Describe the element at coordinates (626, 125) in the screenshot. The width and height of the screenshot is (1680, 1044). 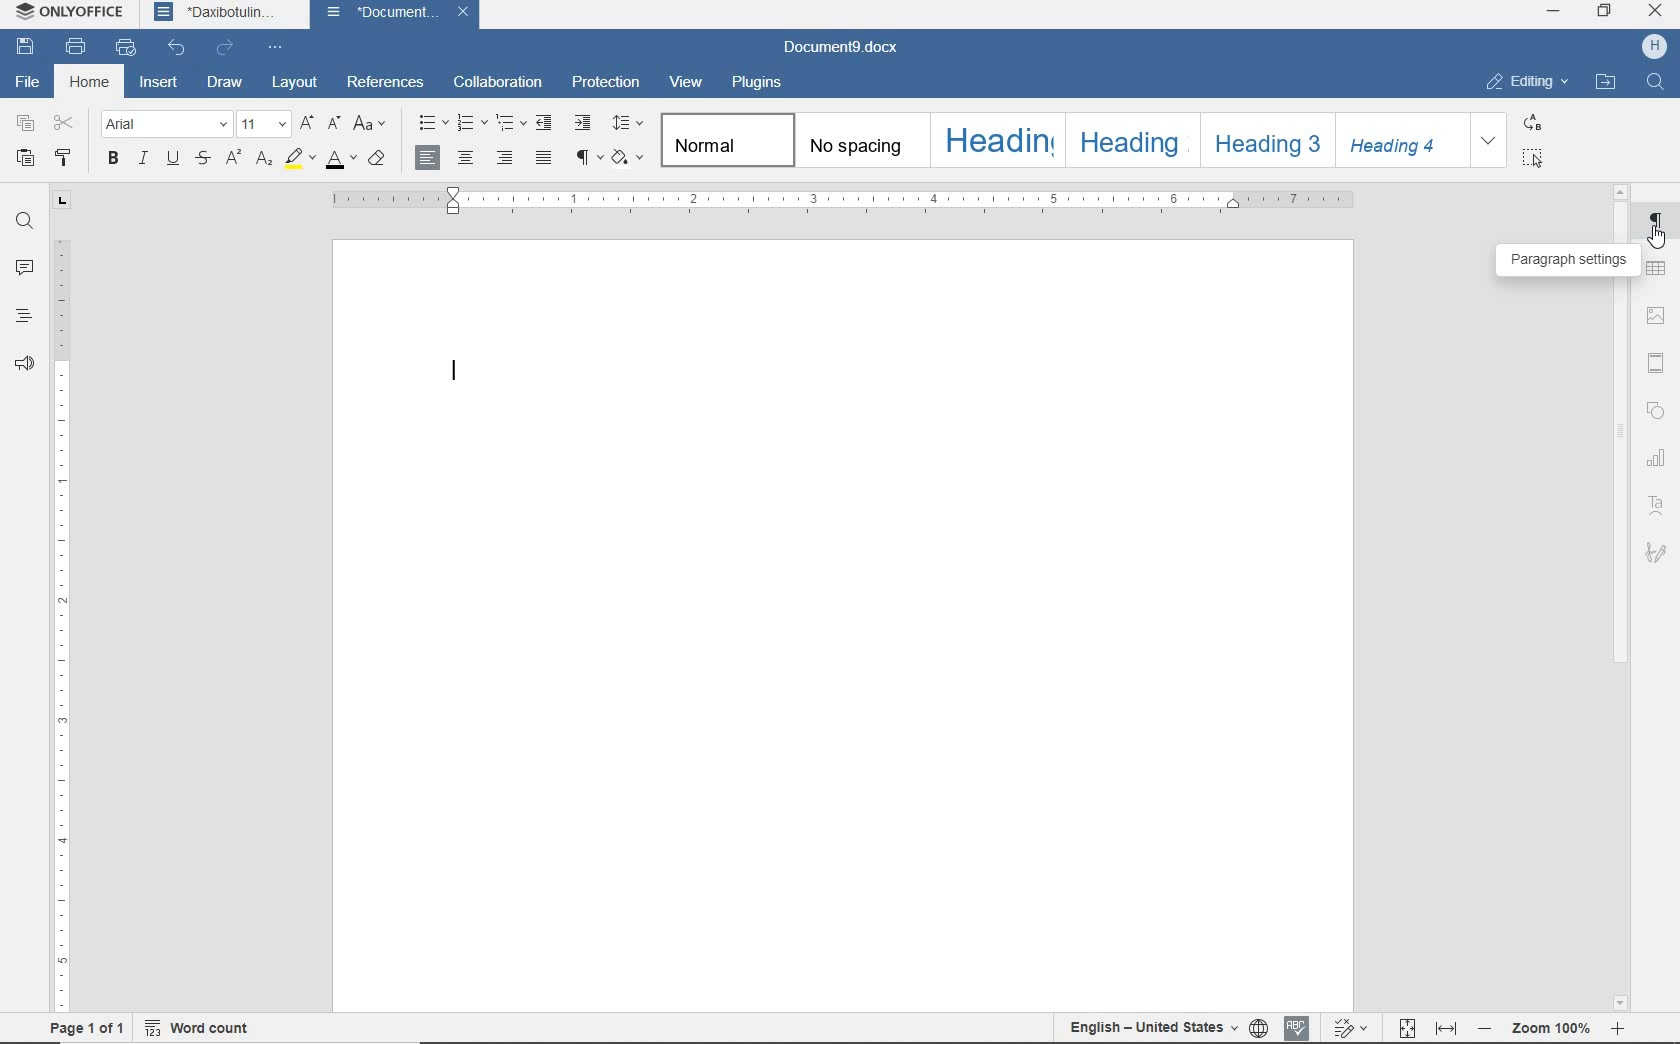
I see `paragraph line spacing` at that location.